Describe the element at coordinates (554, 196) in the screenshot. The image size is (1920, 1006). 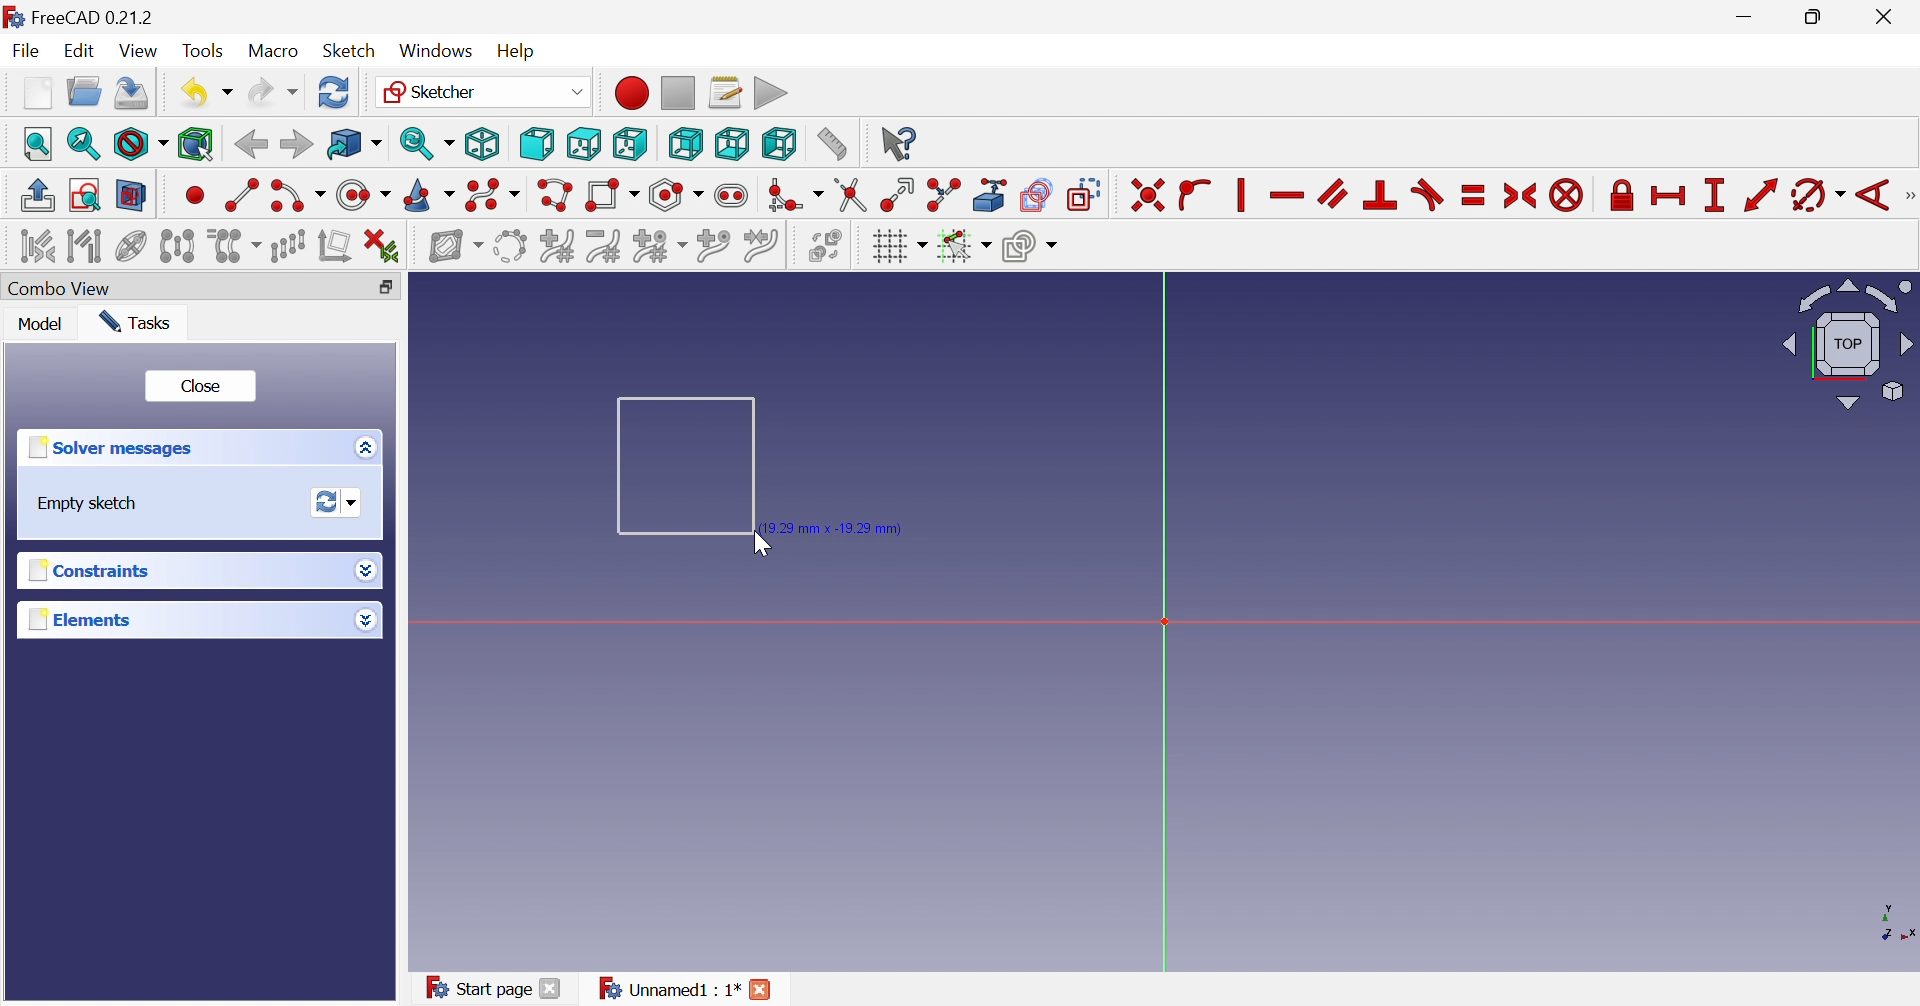
I see `Create polyline` at that location.